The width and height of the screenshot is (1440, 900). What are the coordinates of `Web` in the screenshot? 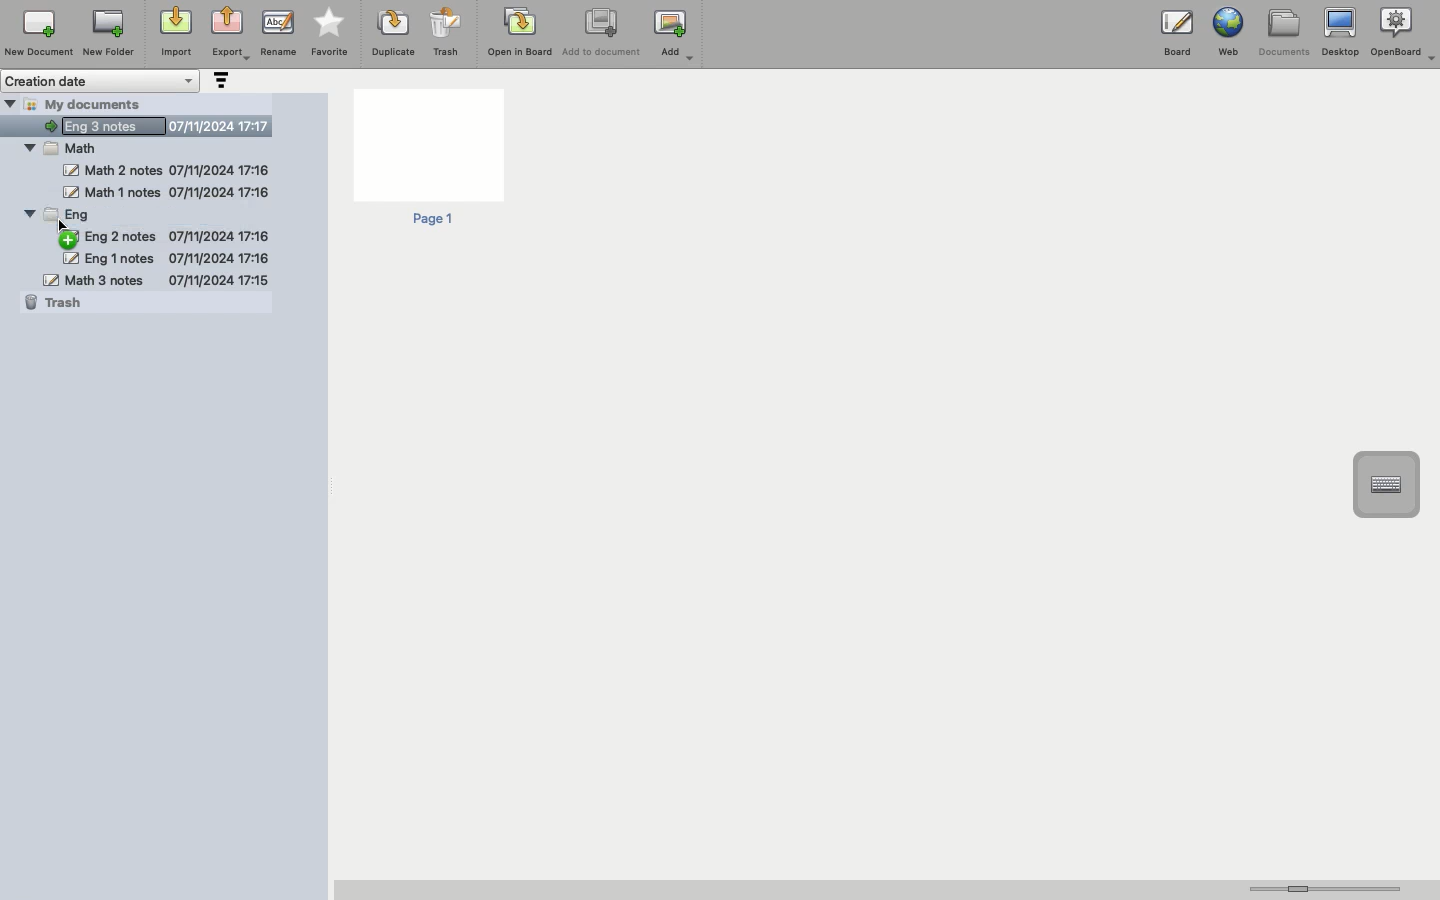 It's located at (1226, 32).